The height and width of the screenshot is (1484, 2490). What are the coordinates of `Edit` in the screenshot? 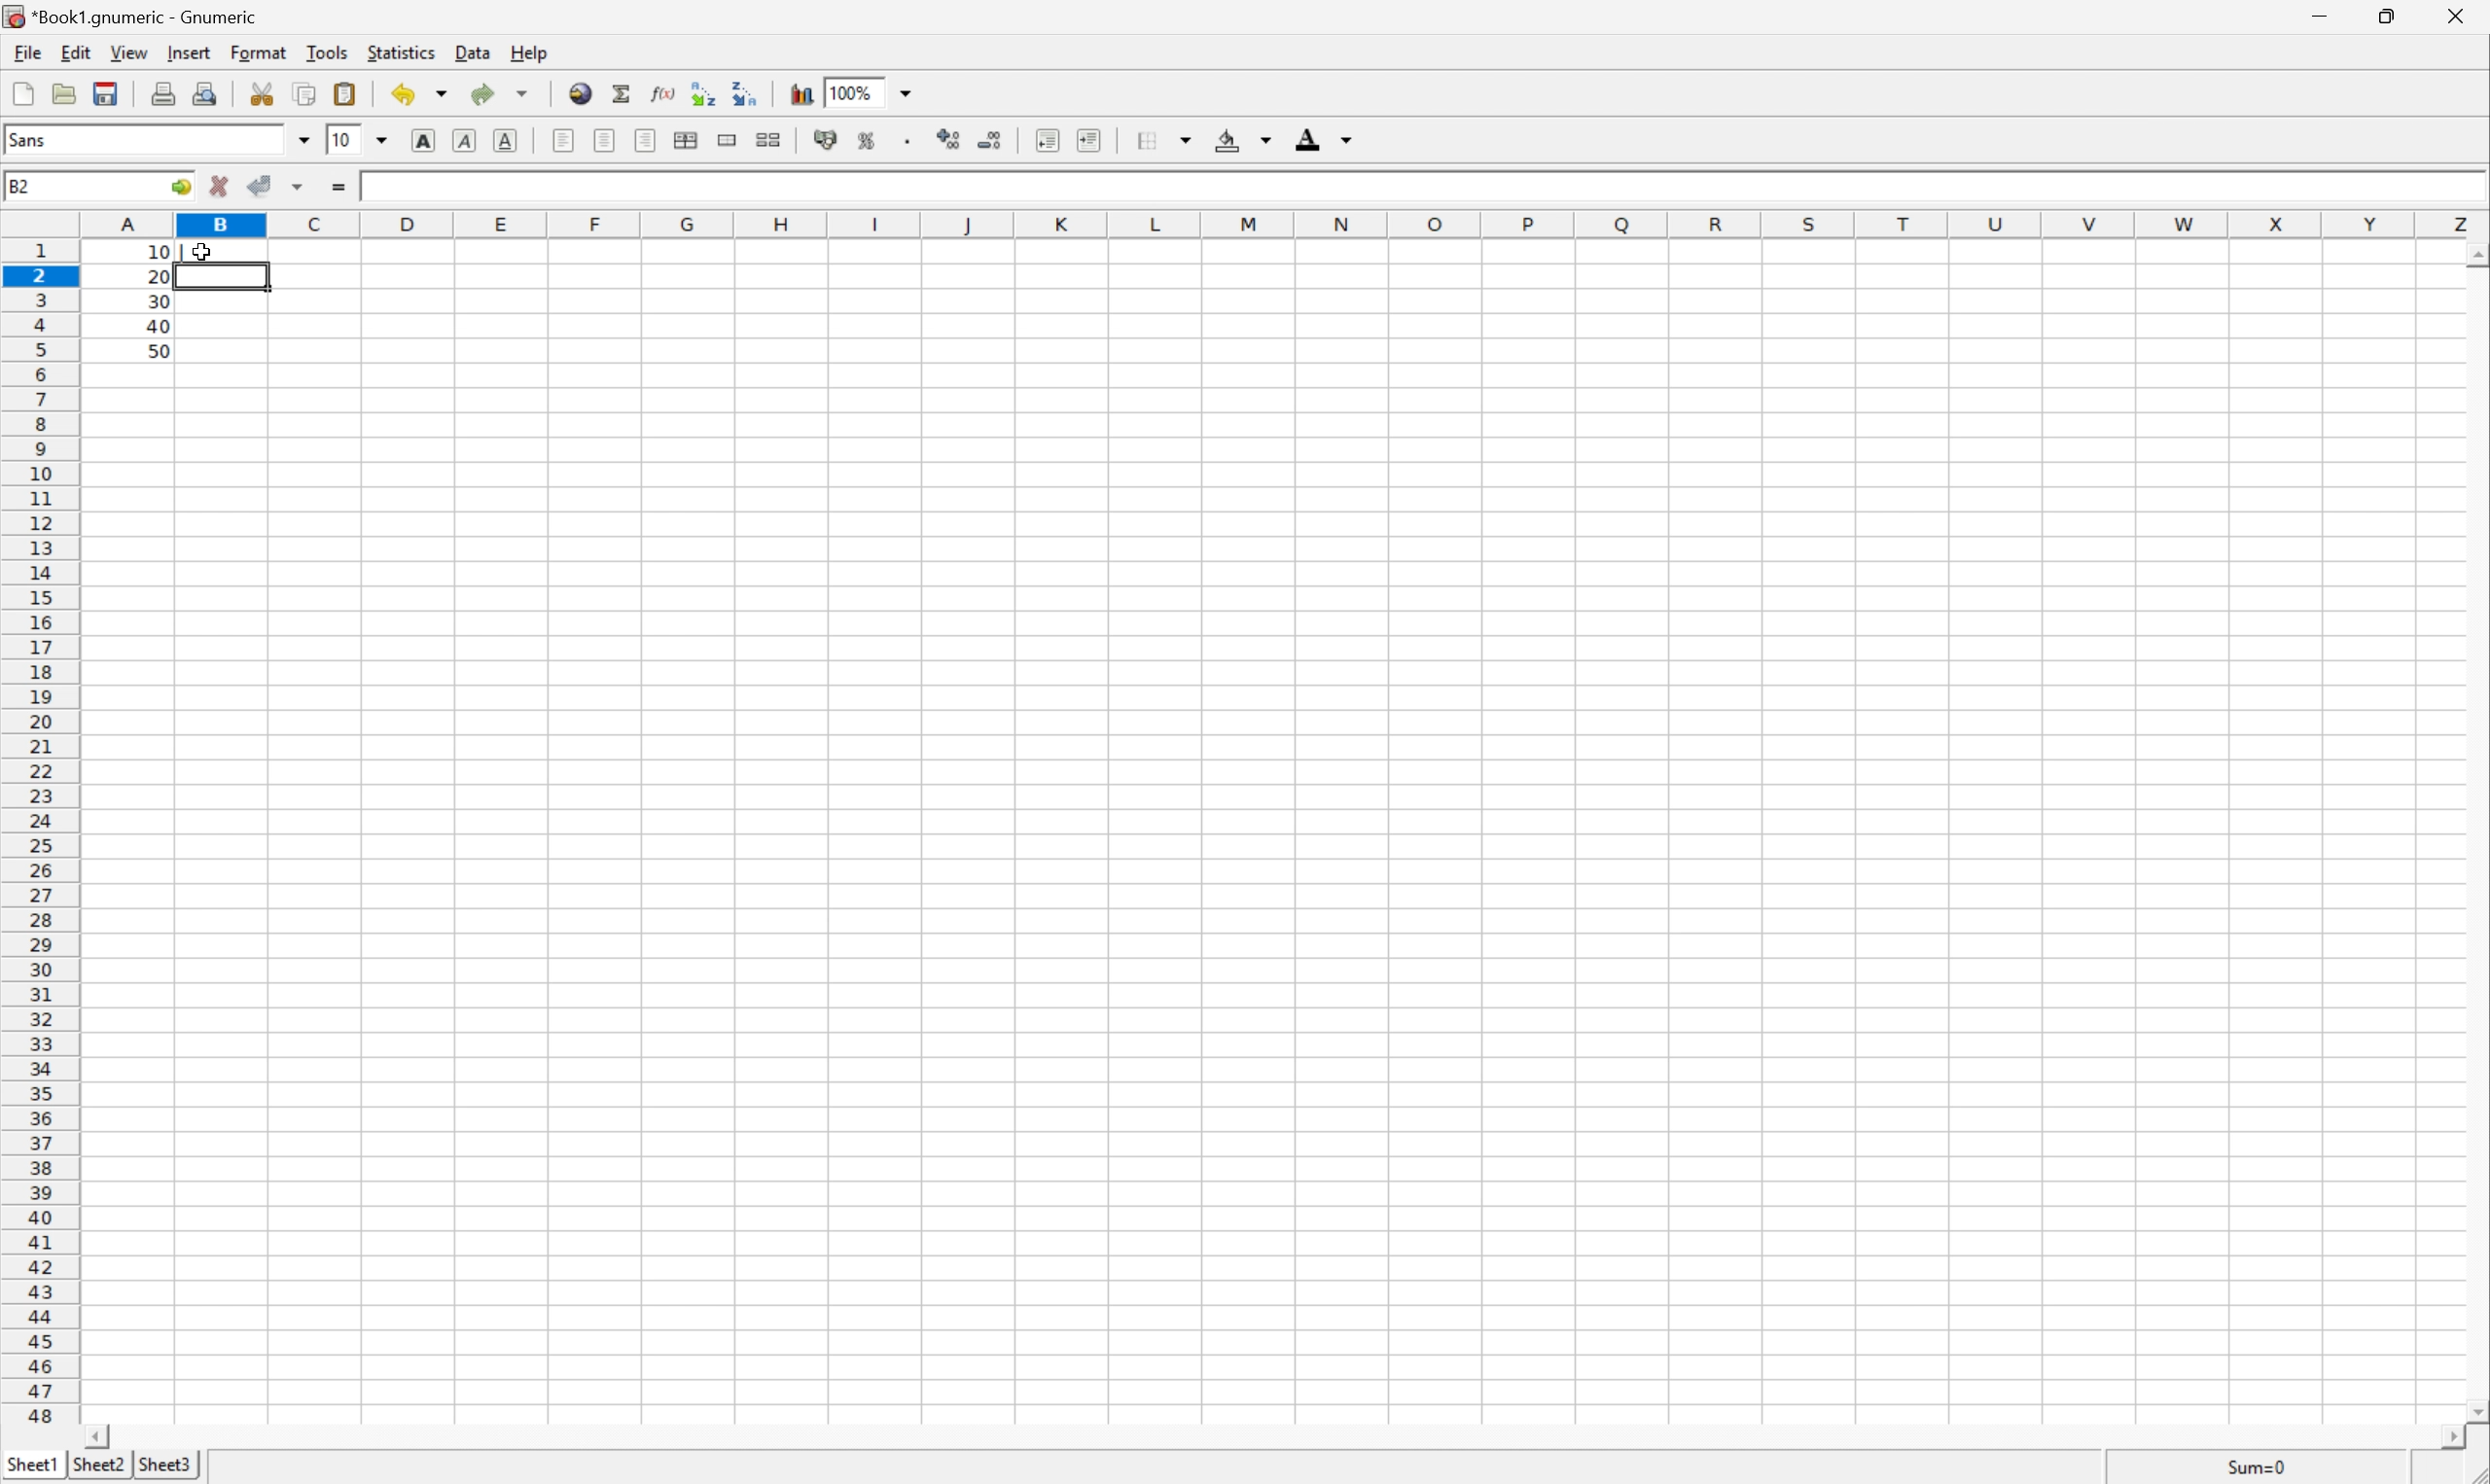 It's located at (75, 51).